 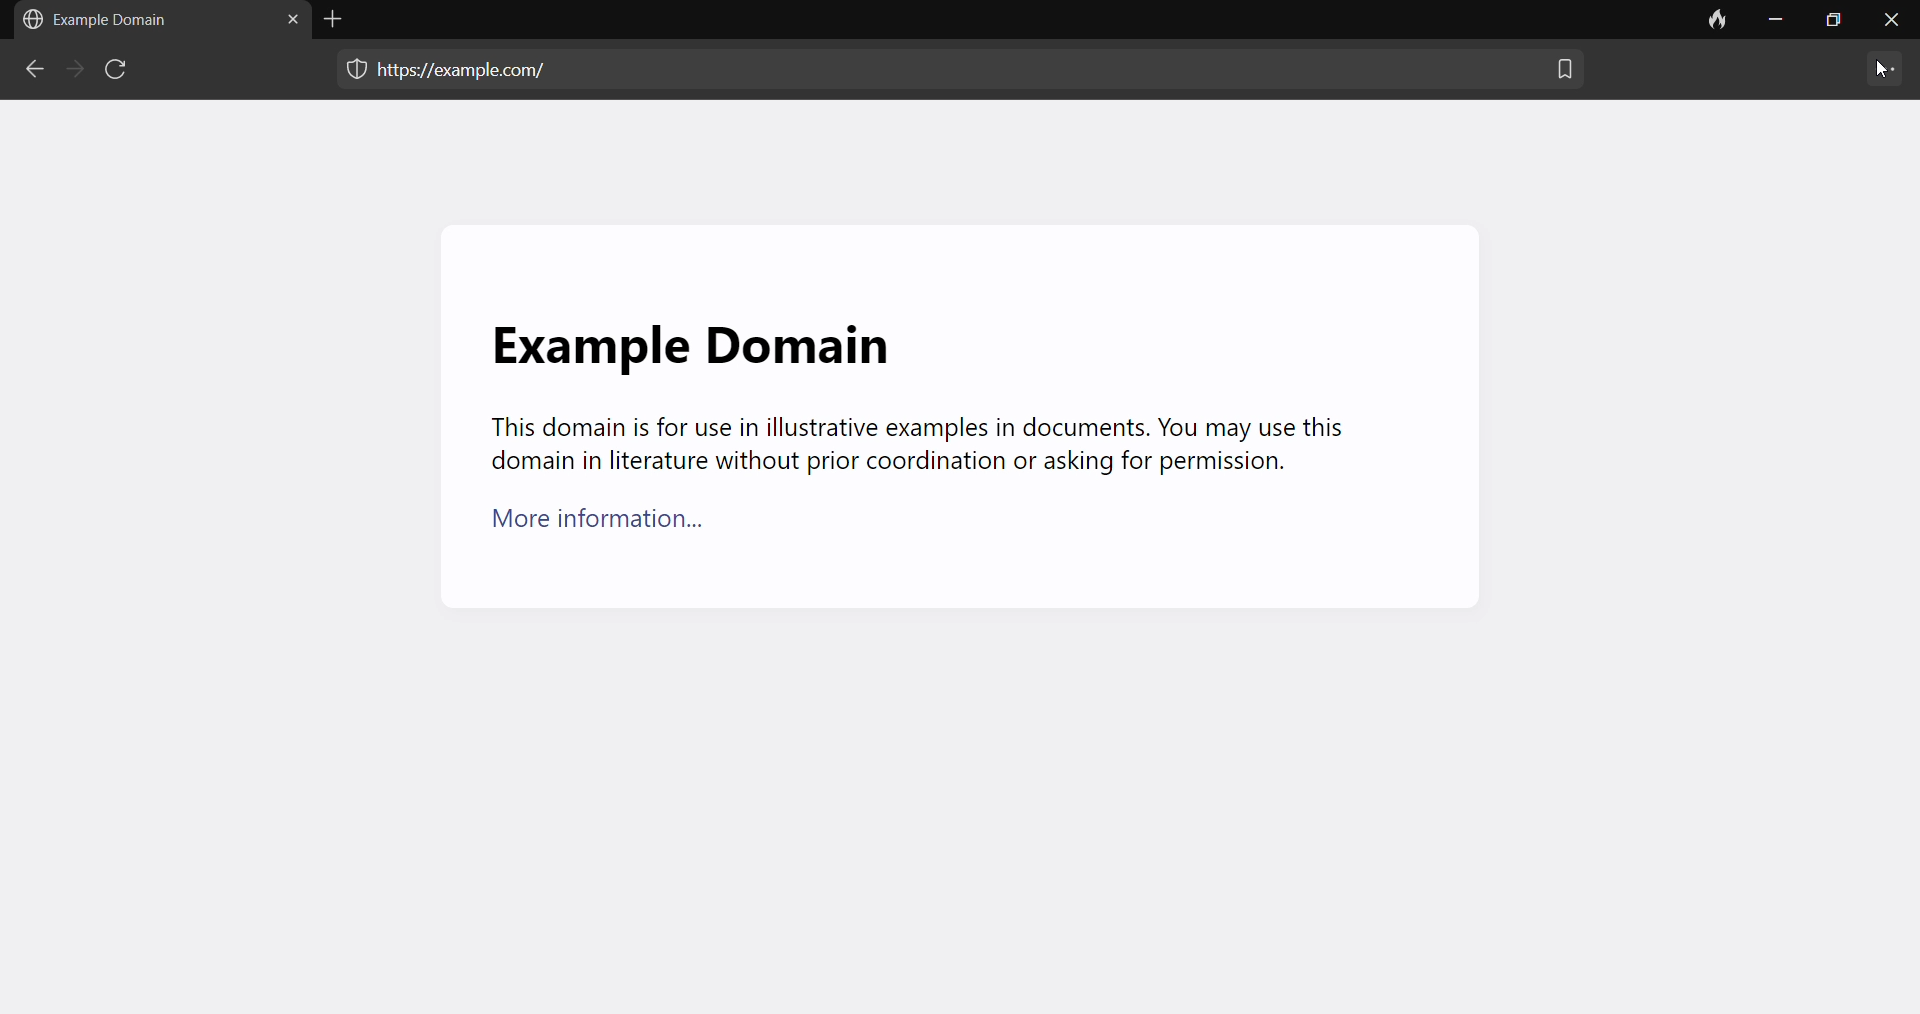 What do you see at coordinates (1885, 71) in the screenshot?
I see `more settings` at bounding box center [1885, 71].